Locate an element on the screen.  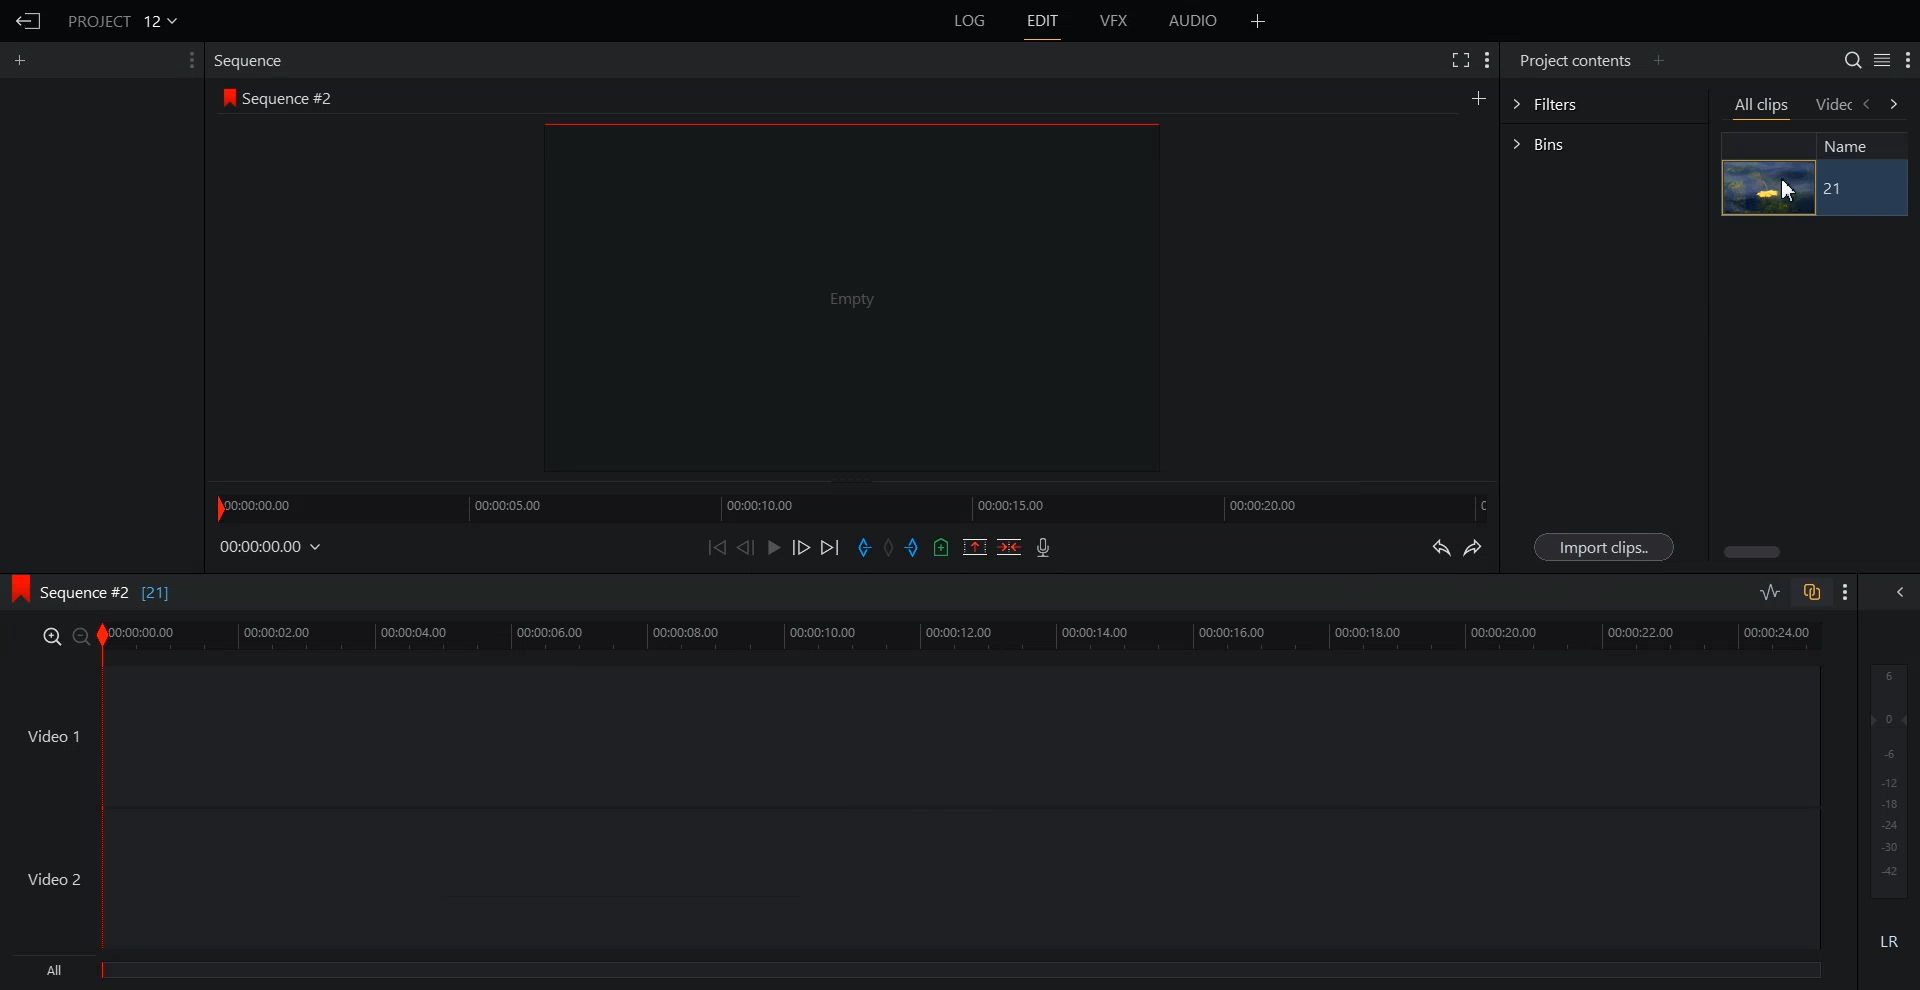
Nudge One Frame Back is located at coordinates (747, 547).